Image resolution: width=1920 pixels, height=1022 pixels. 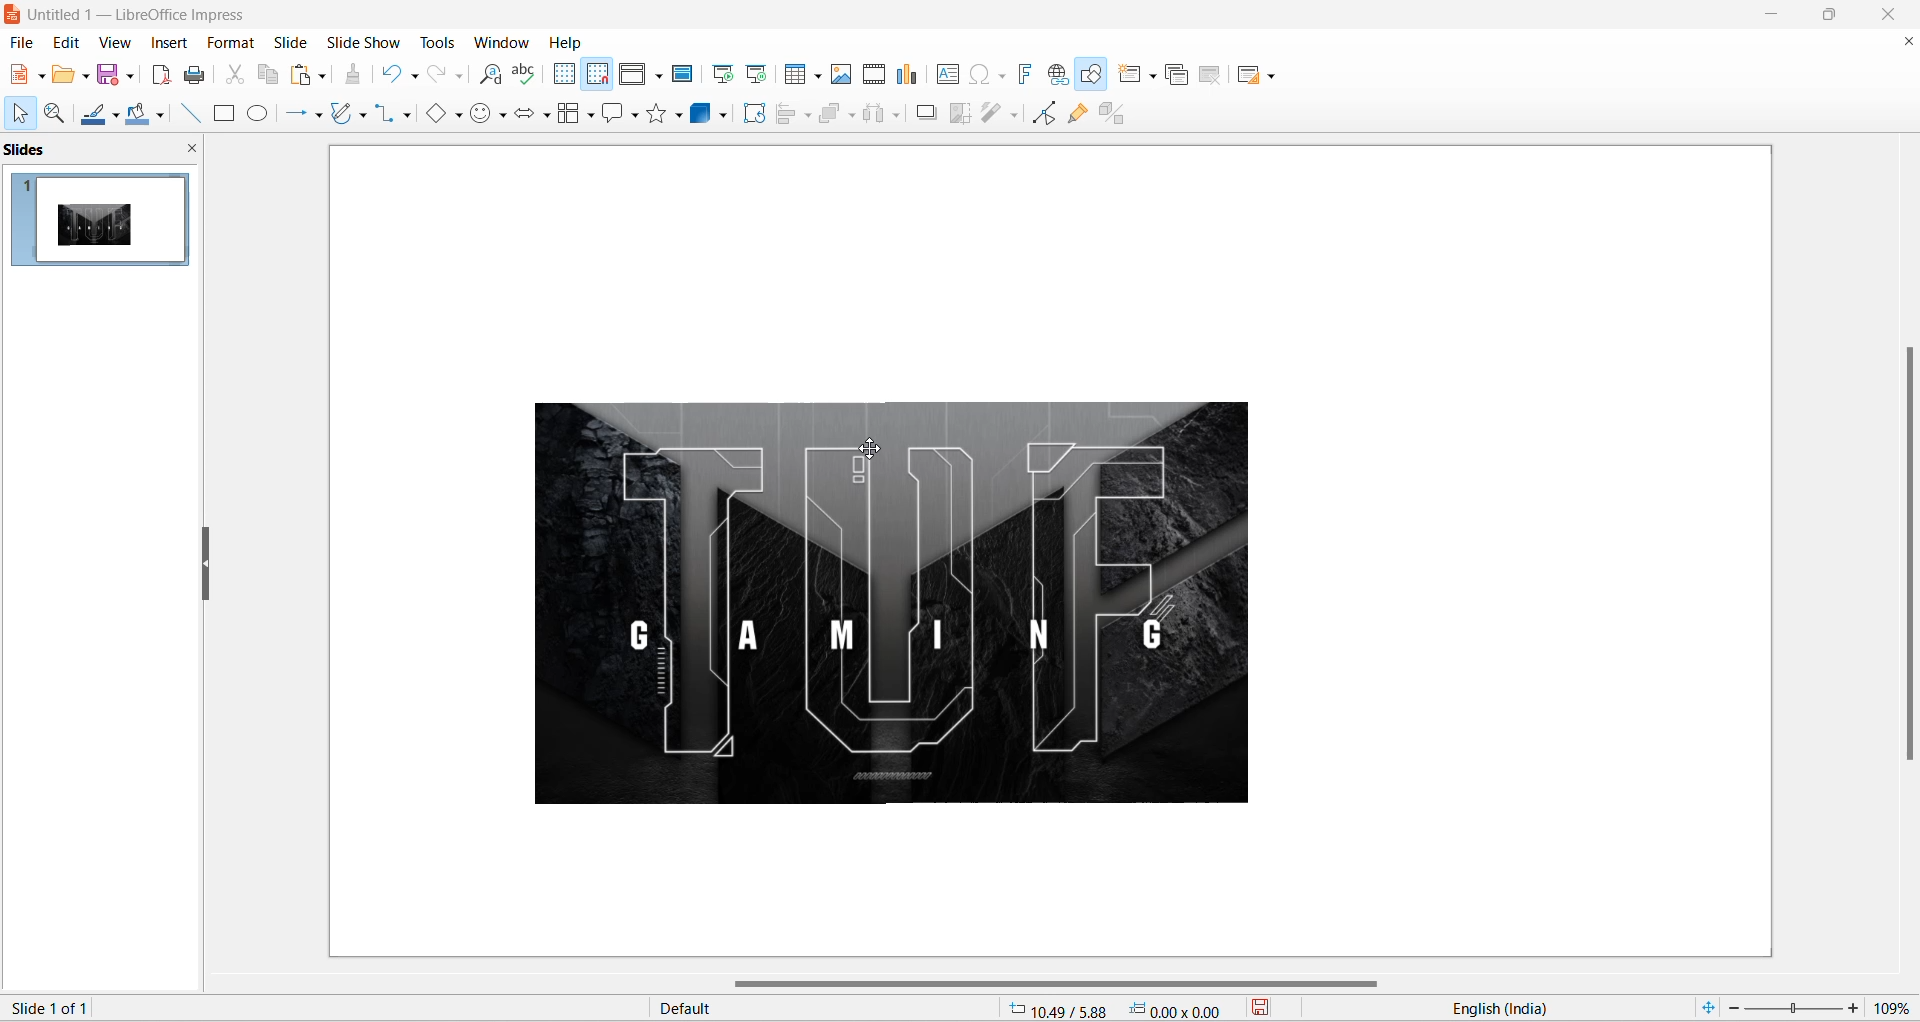 What do you see at coordinates (1252, 78) in the screenshot?
I see `slide layout icon` at bounding box center [1252, 78].